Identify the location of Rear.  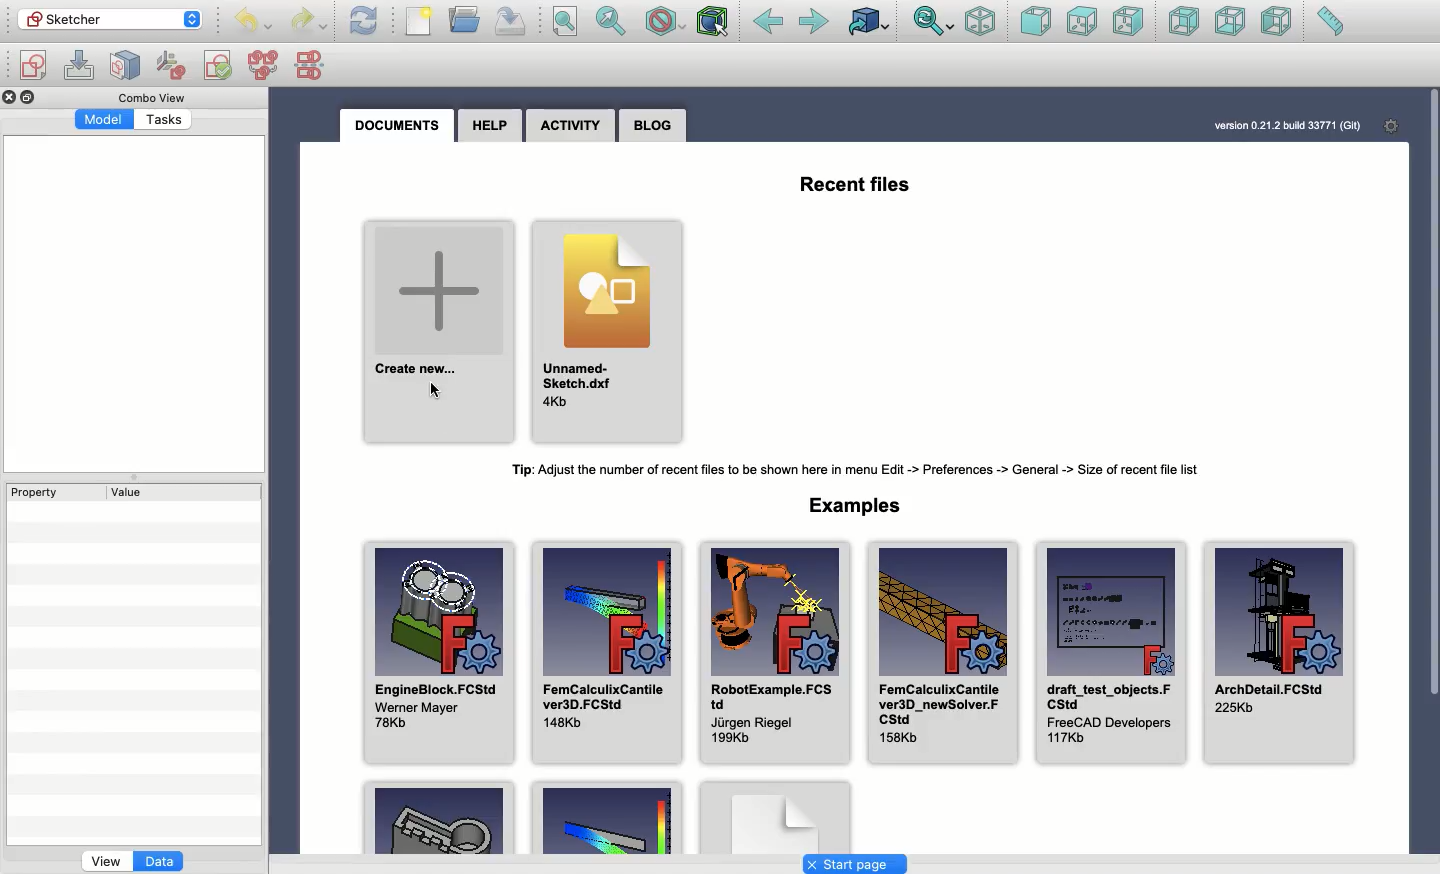
(1183, 21).